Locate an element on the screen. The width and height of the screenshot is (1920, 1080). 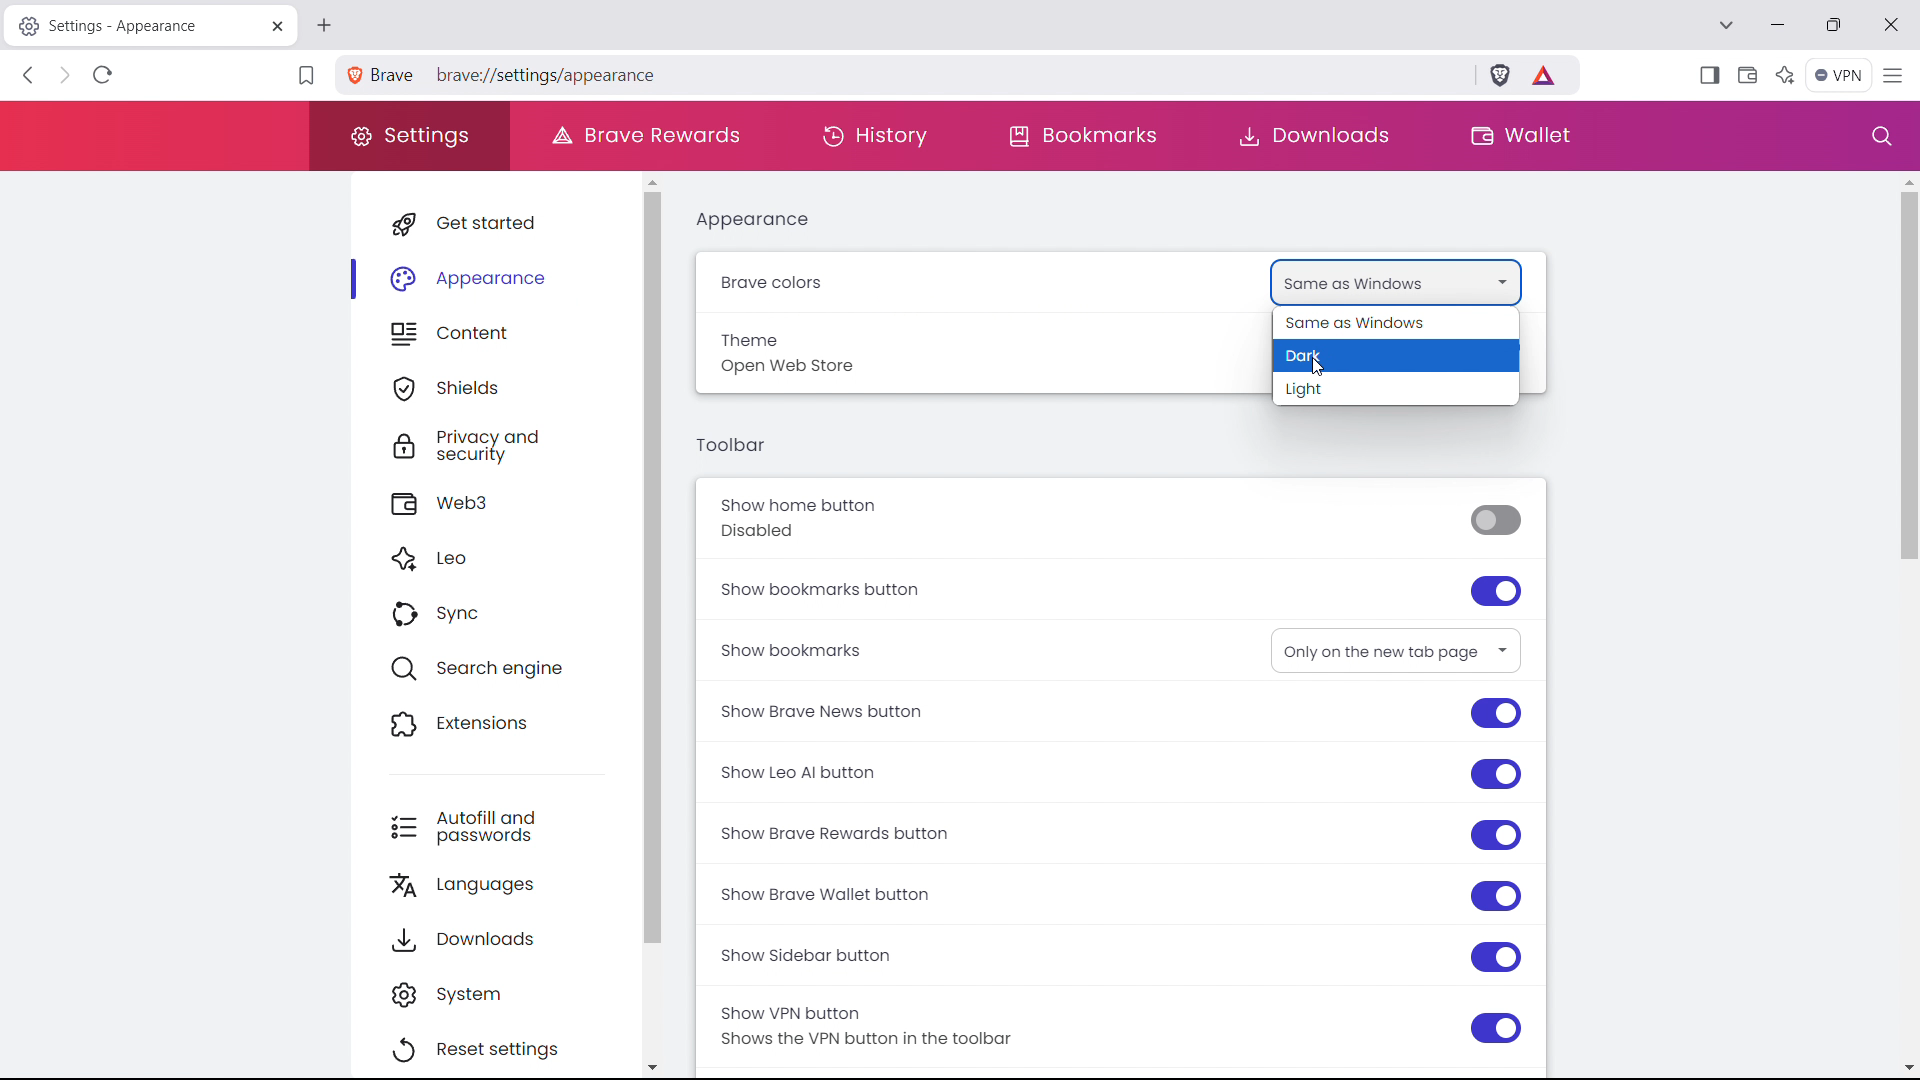
show sidebar is located at coordinates (1709, 74).